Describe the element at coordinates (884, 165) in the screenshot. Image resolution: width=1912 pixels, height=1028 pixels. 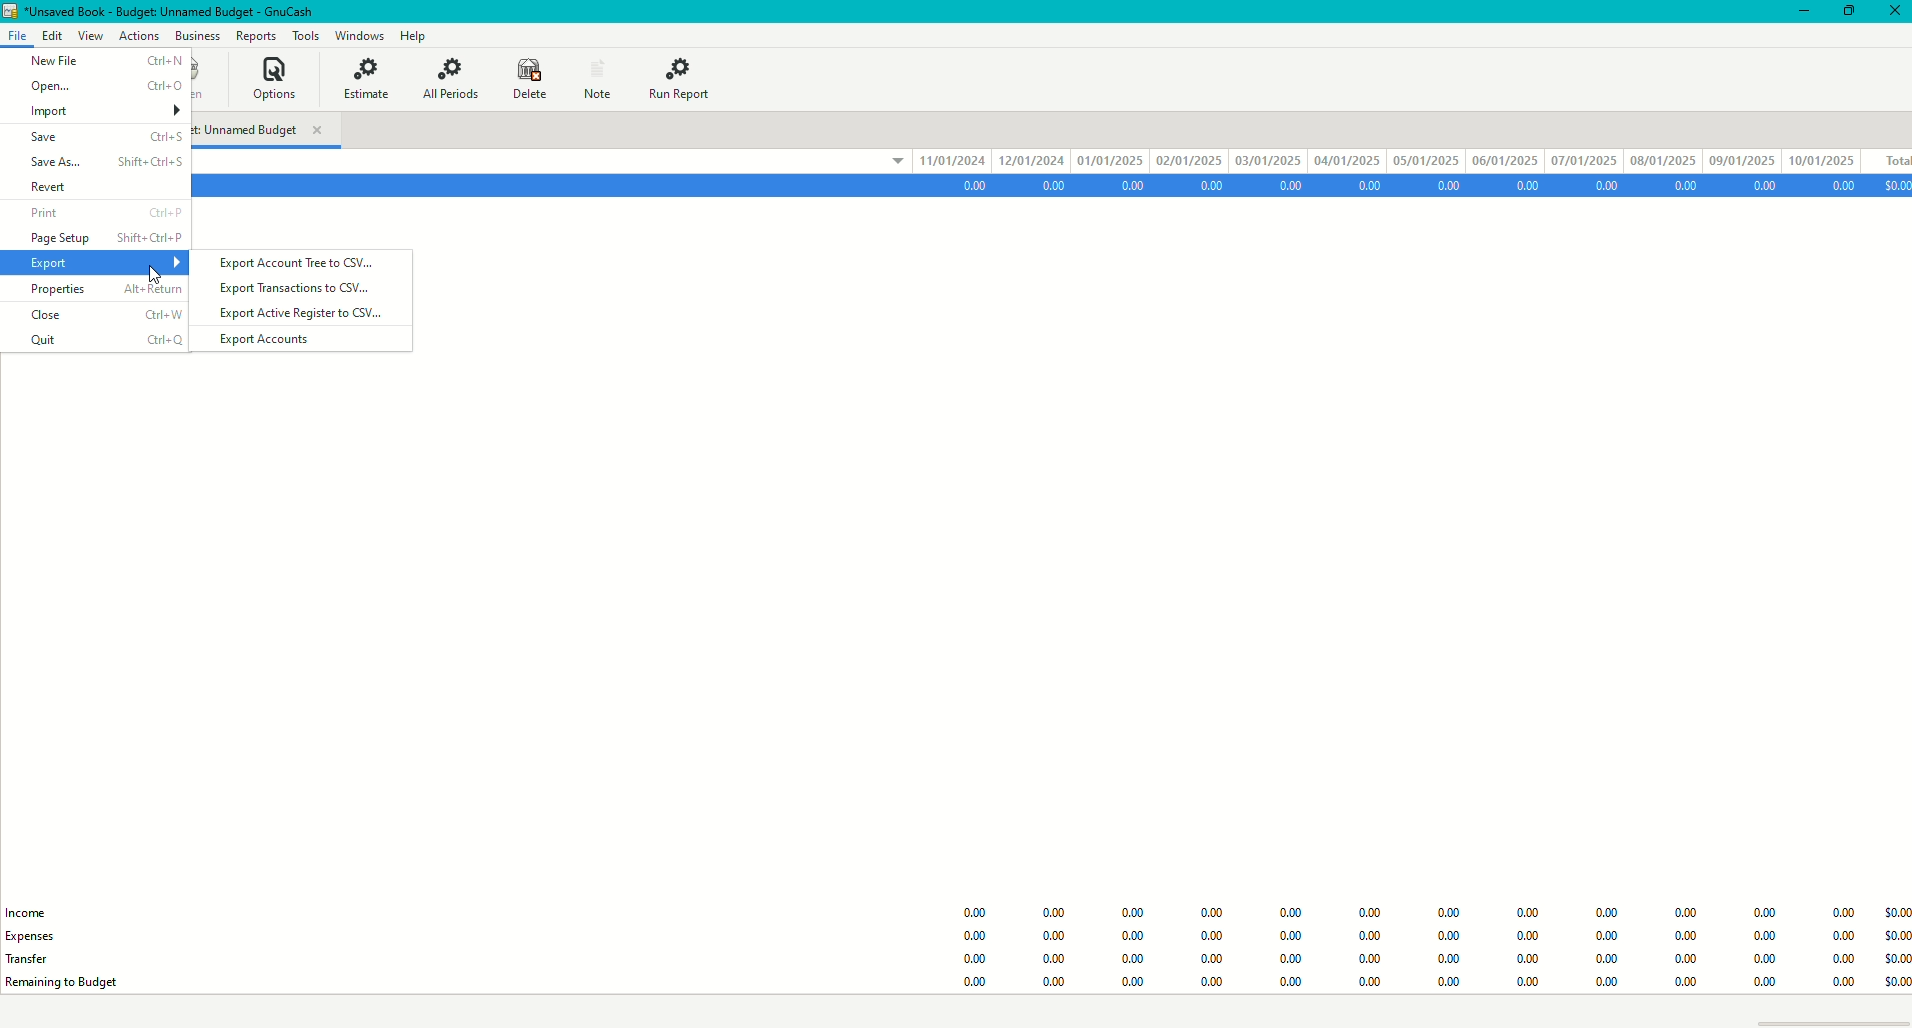
I see `drop down menu` at that location.